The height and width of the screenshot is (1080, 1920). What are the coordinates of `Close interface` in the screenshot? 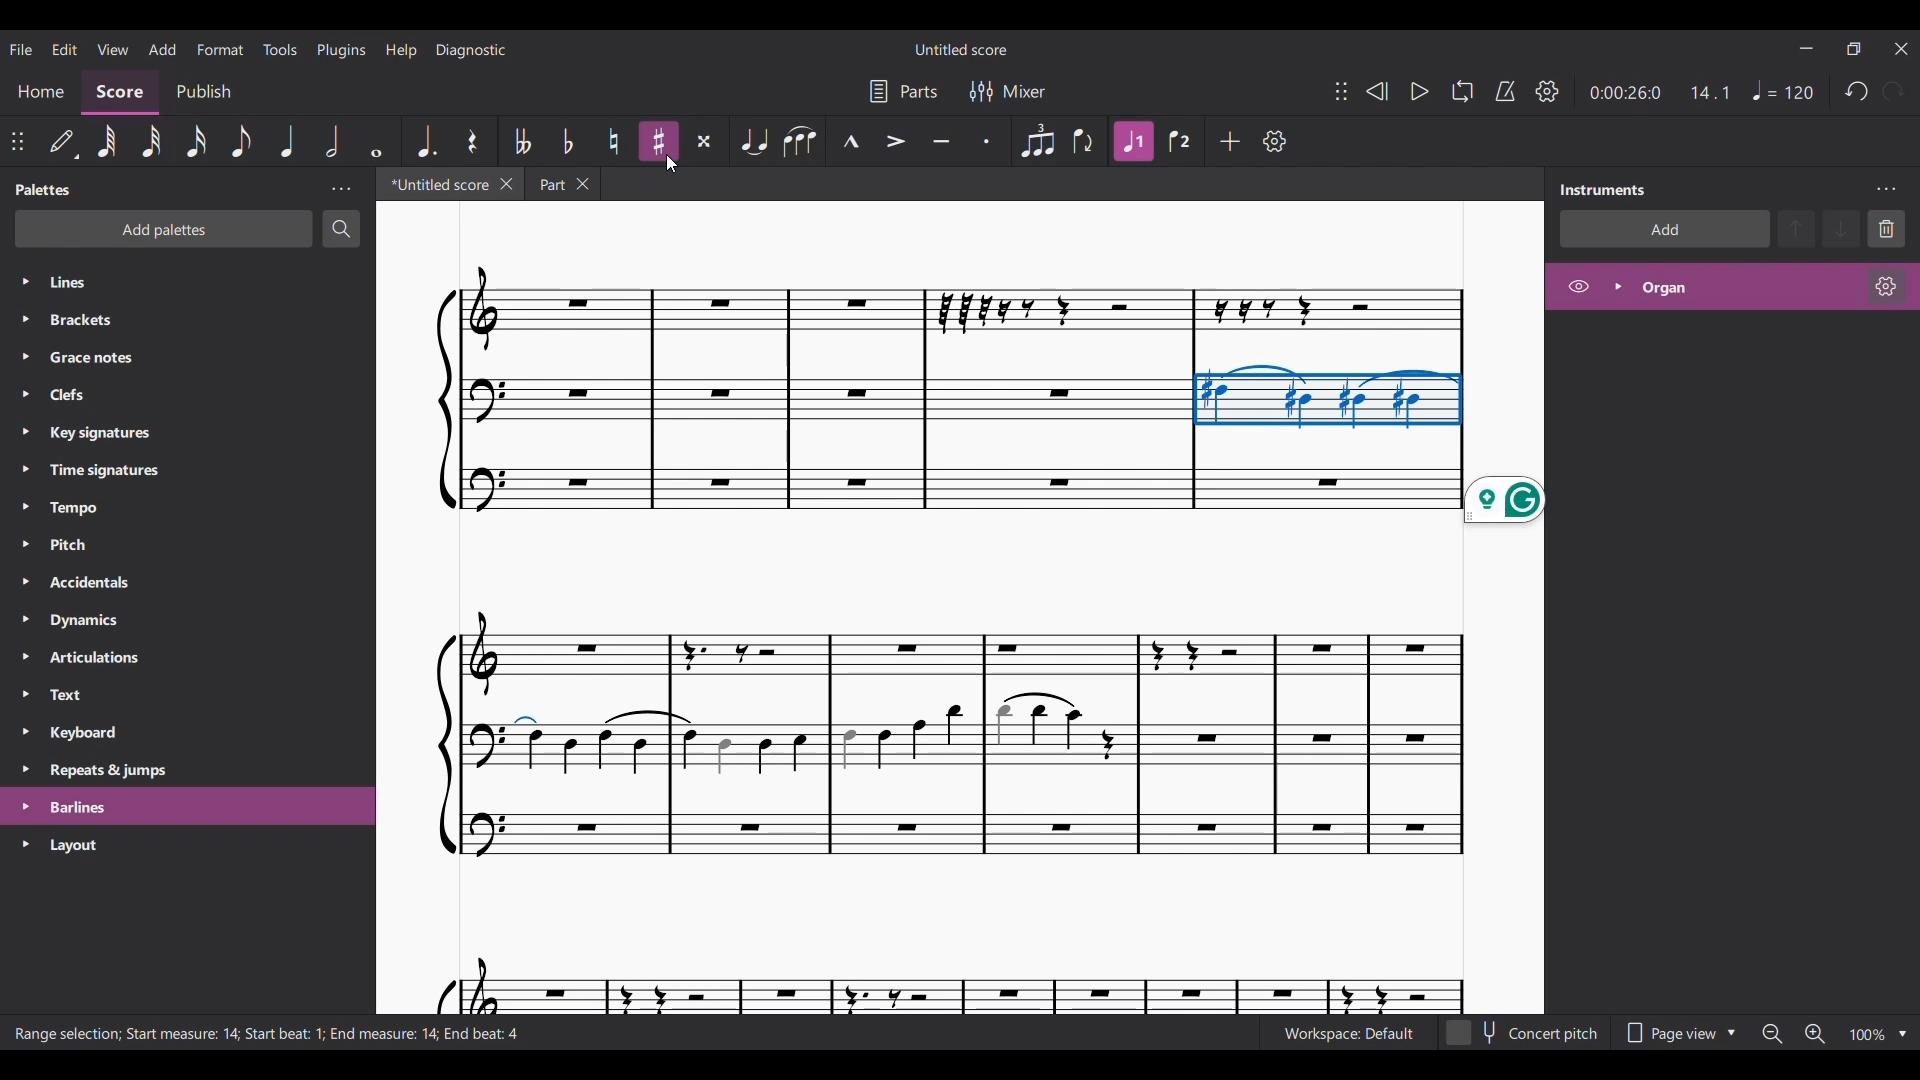 It's located at (1902, 48).